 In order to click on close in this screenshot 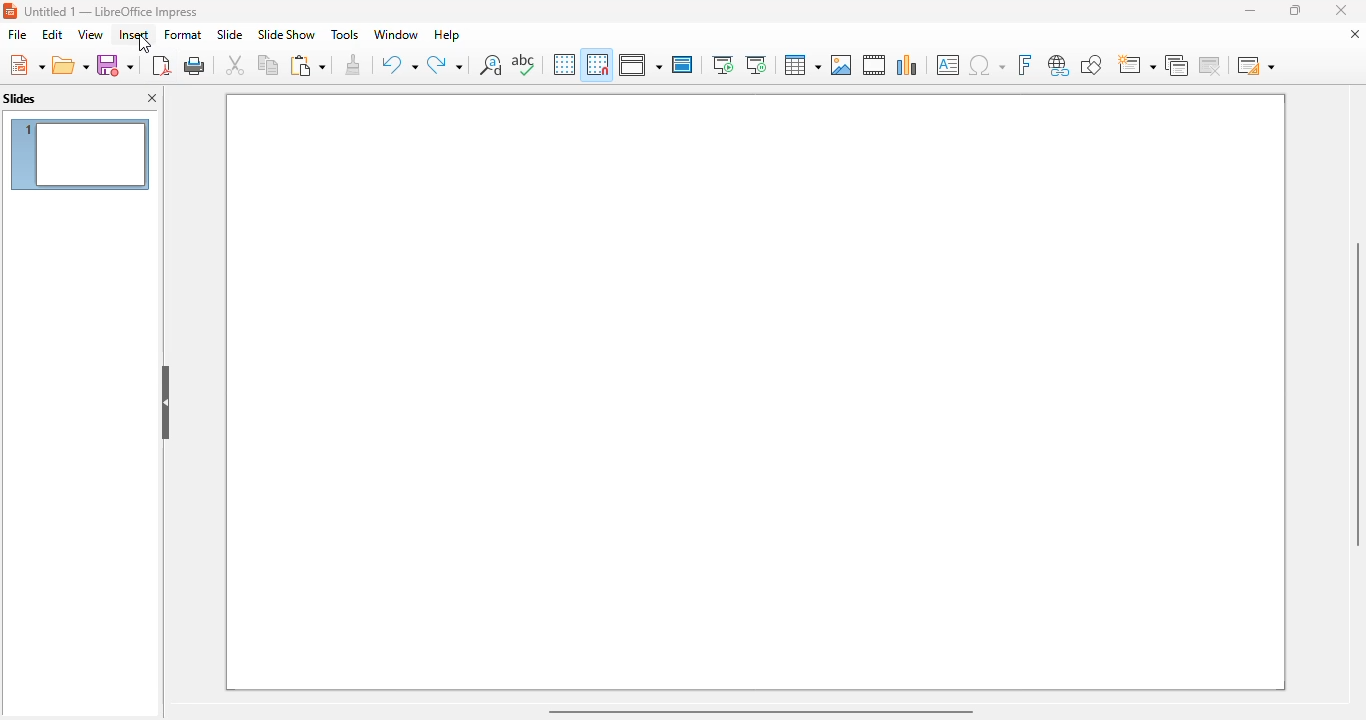, I will do `click(1341, 10)`.